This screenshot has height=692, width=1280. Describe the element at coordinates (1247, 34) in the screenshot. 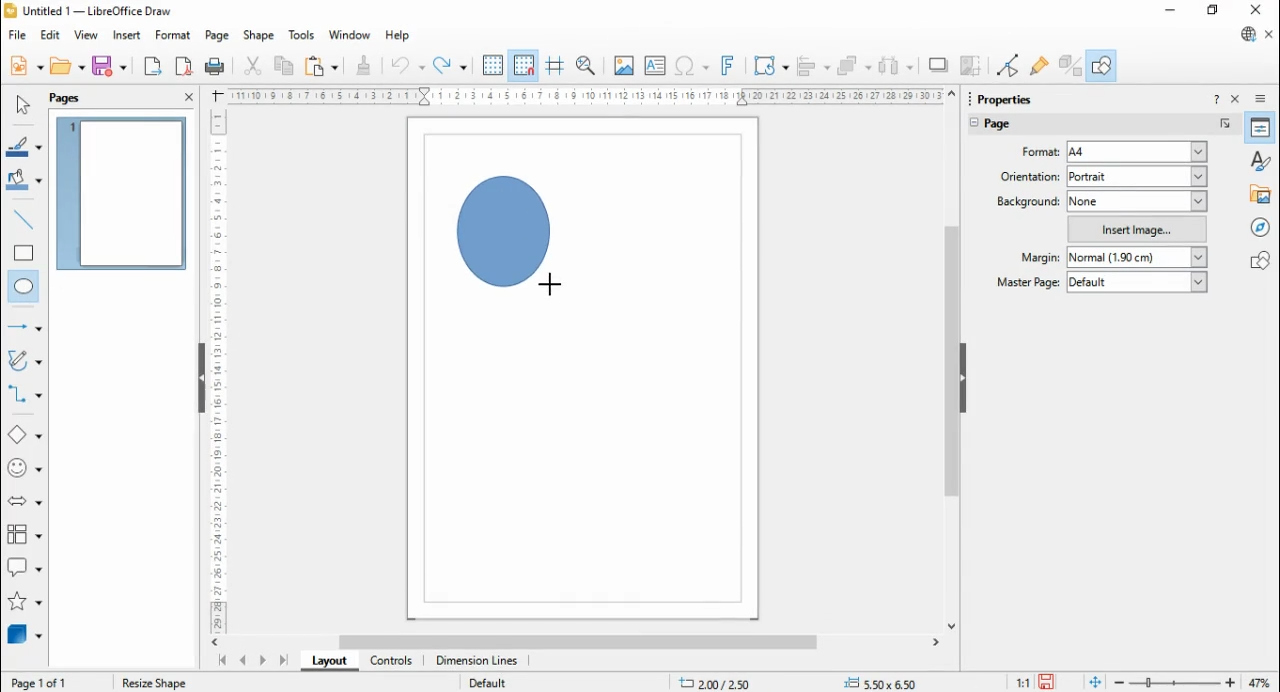

I see `libre office update` at that location.